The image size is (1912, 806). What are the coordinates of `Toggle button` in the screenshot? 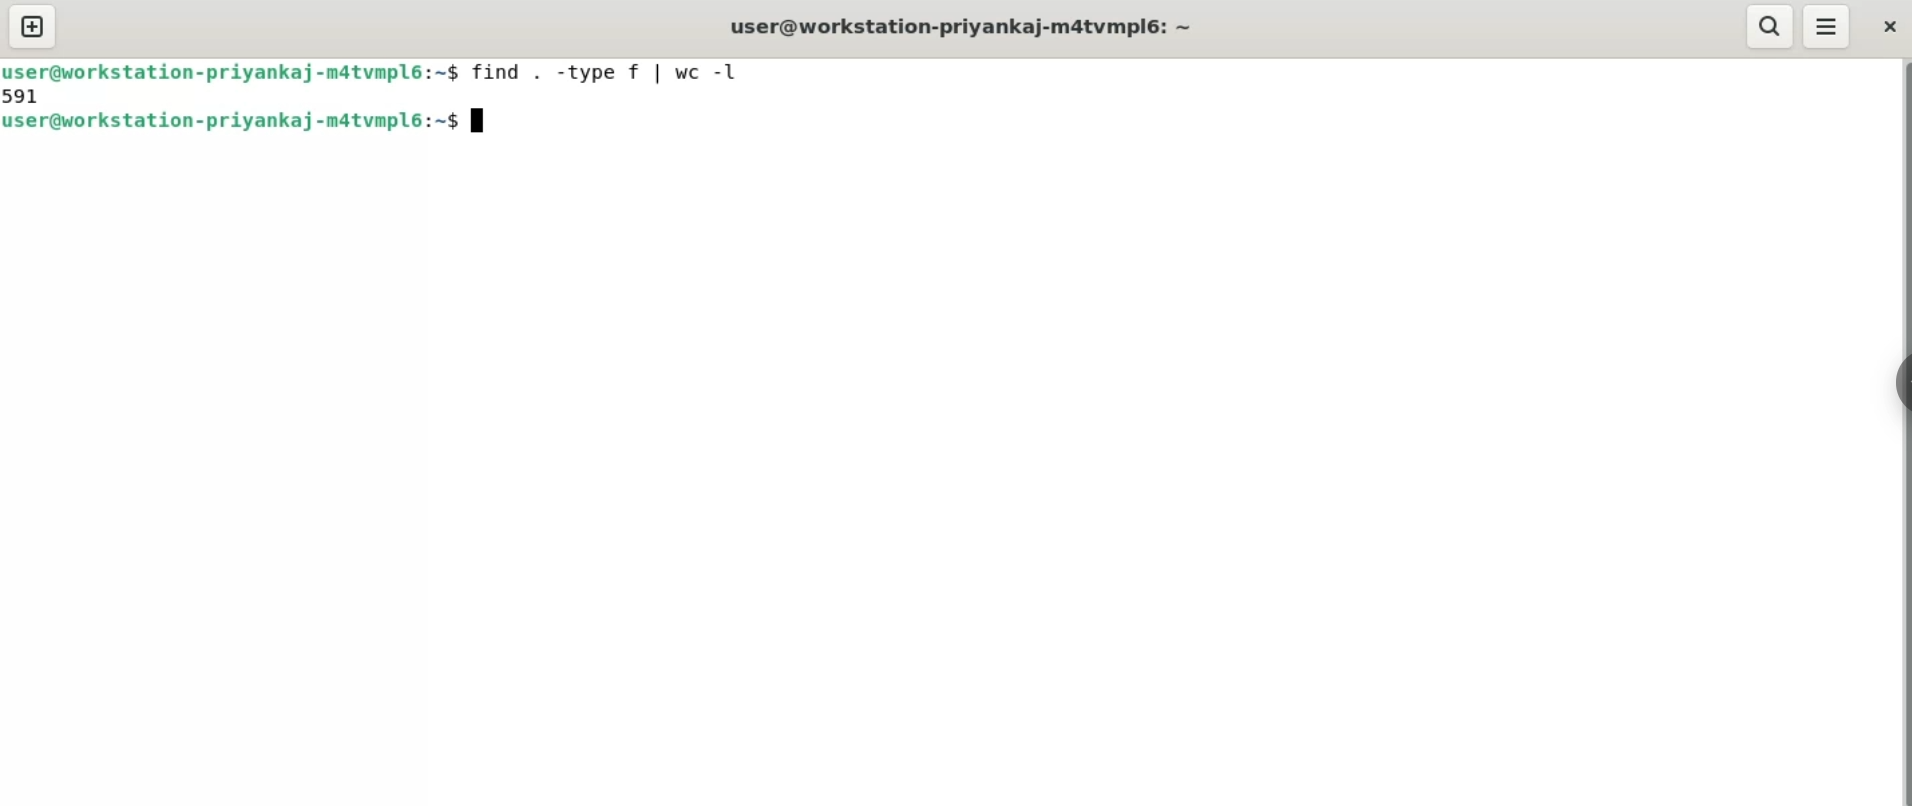 It's located at (1892, 392).